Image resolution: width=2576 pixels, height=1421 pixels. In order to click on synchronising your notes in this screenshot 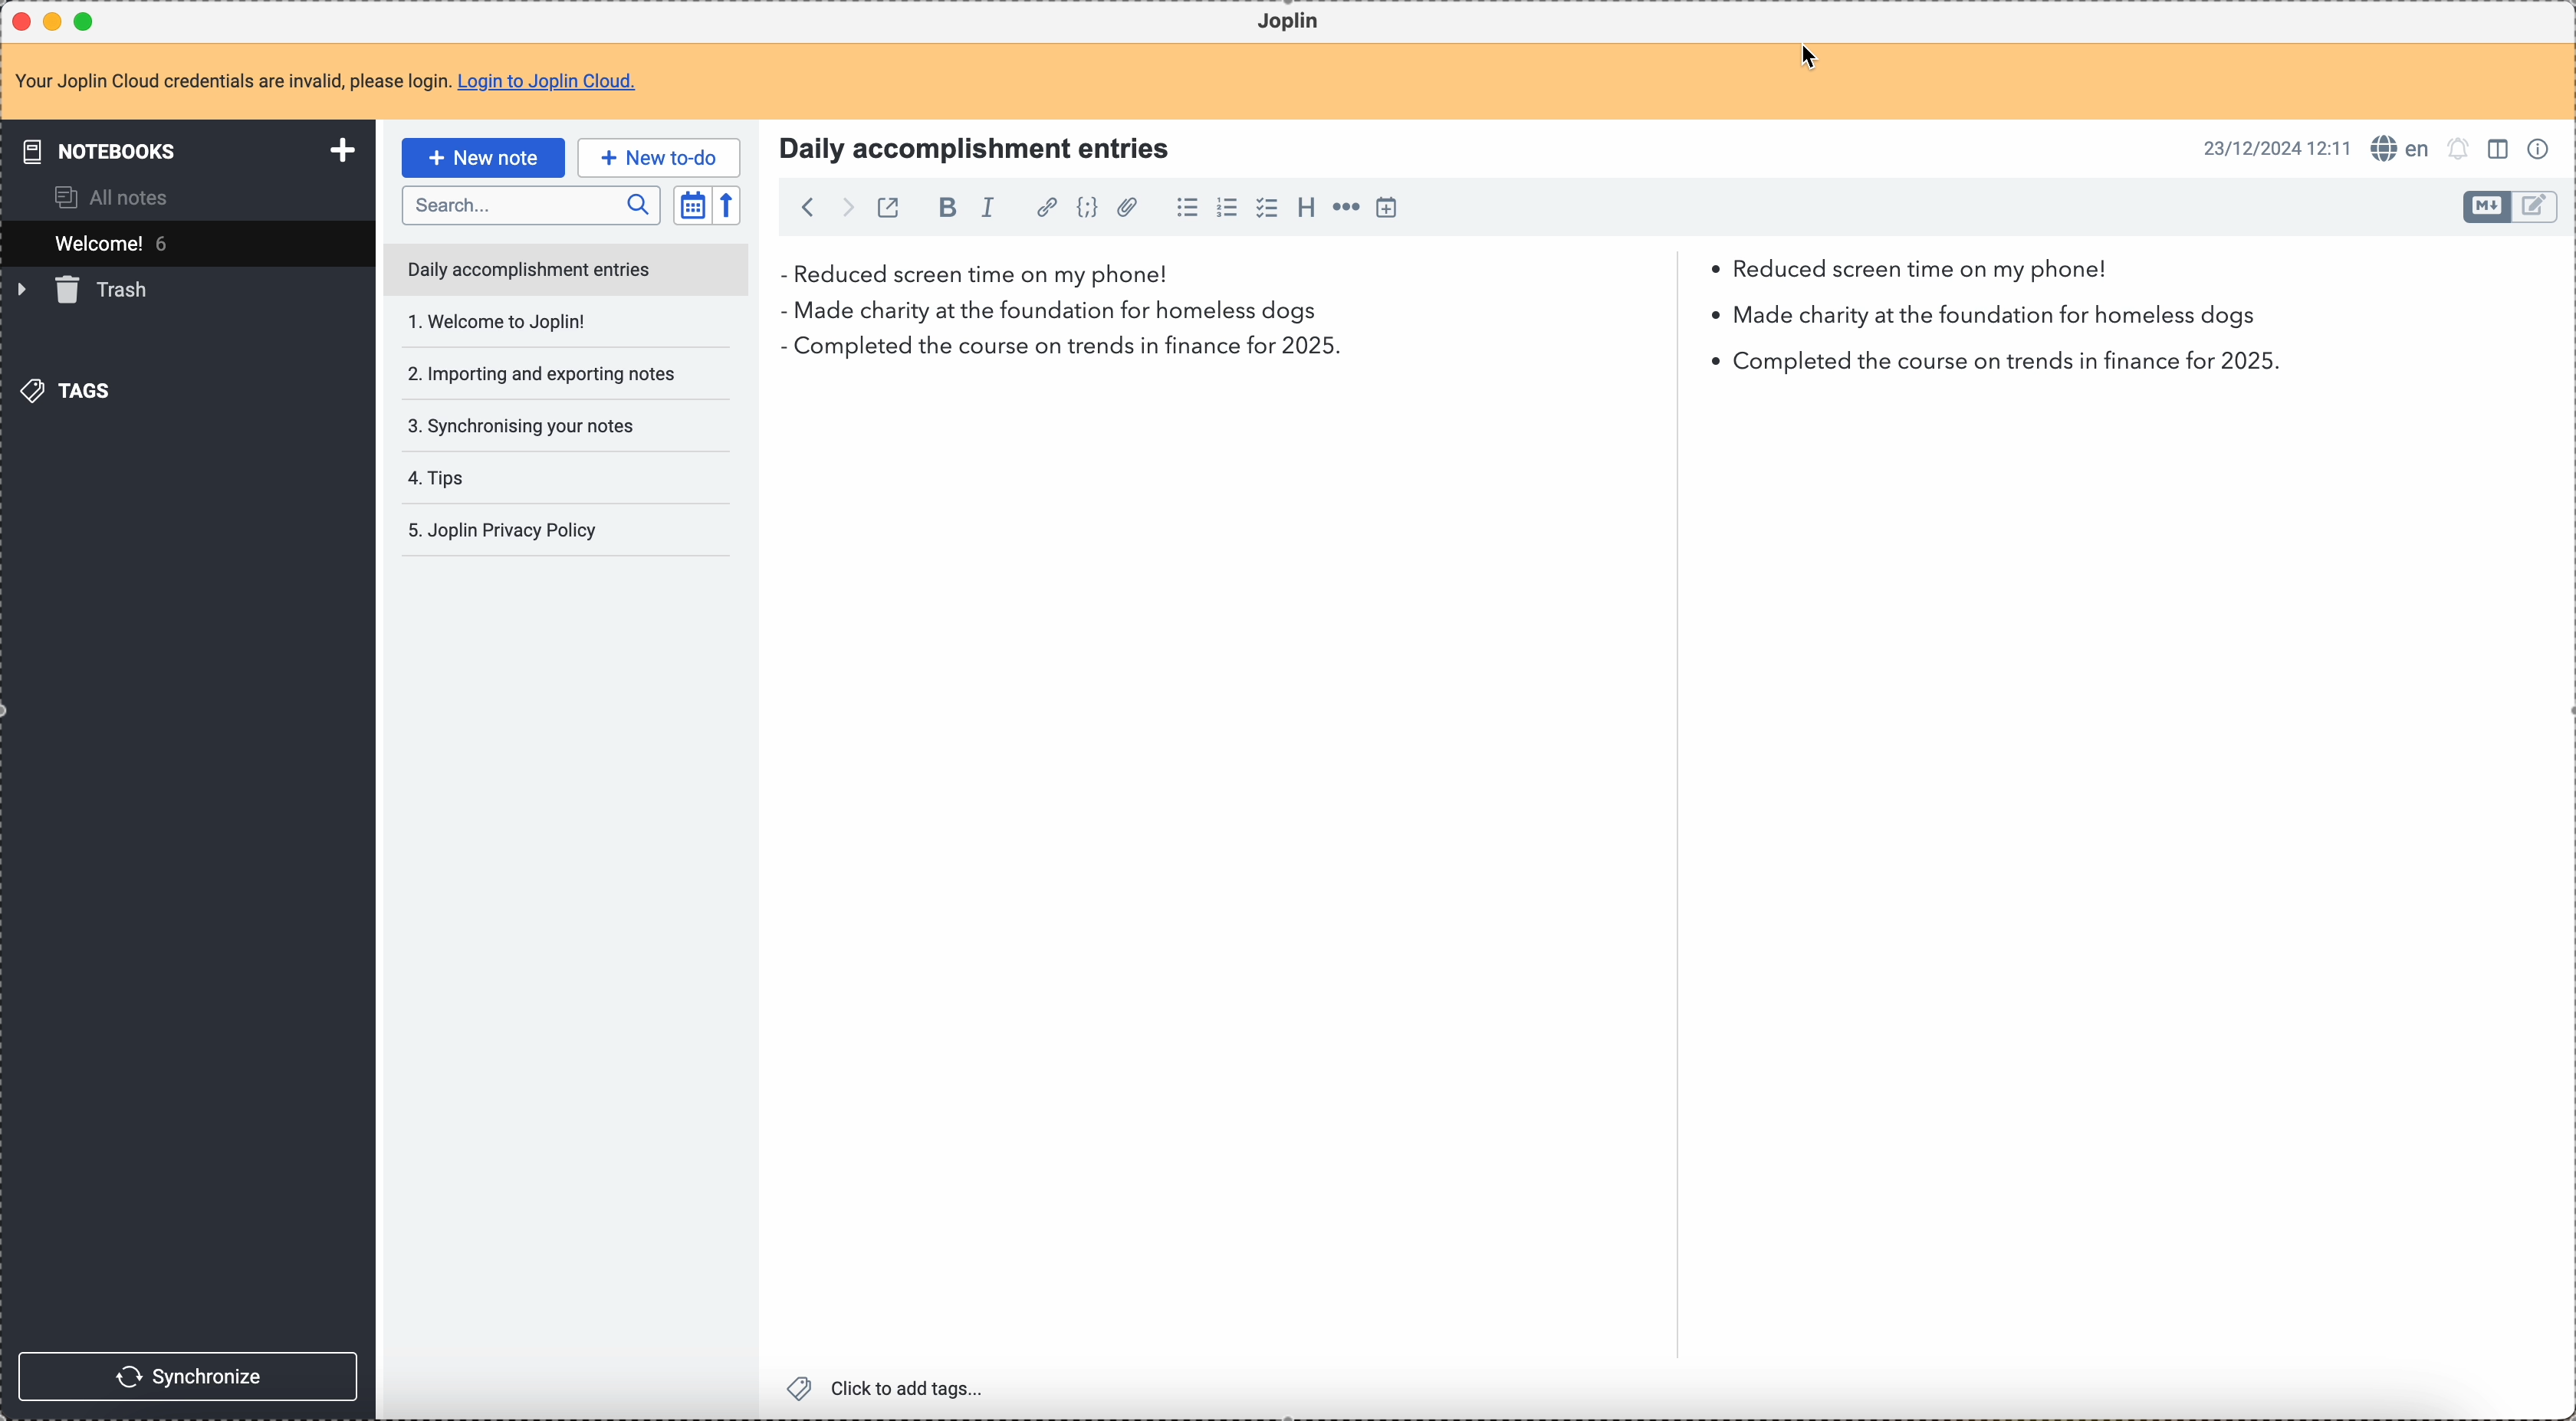, I will do `click(531, 374)`.